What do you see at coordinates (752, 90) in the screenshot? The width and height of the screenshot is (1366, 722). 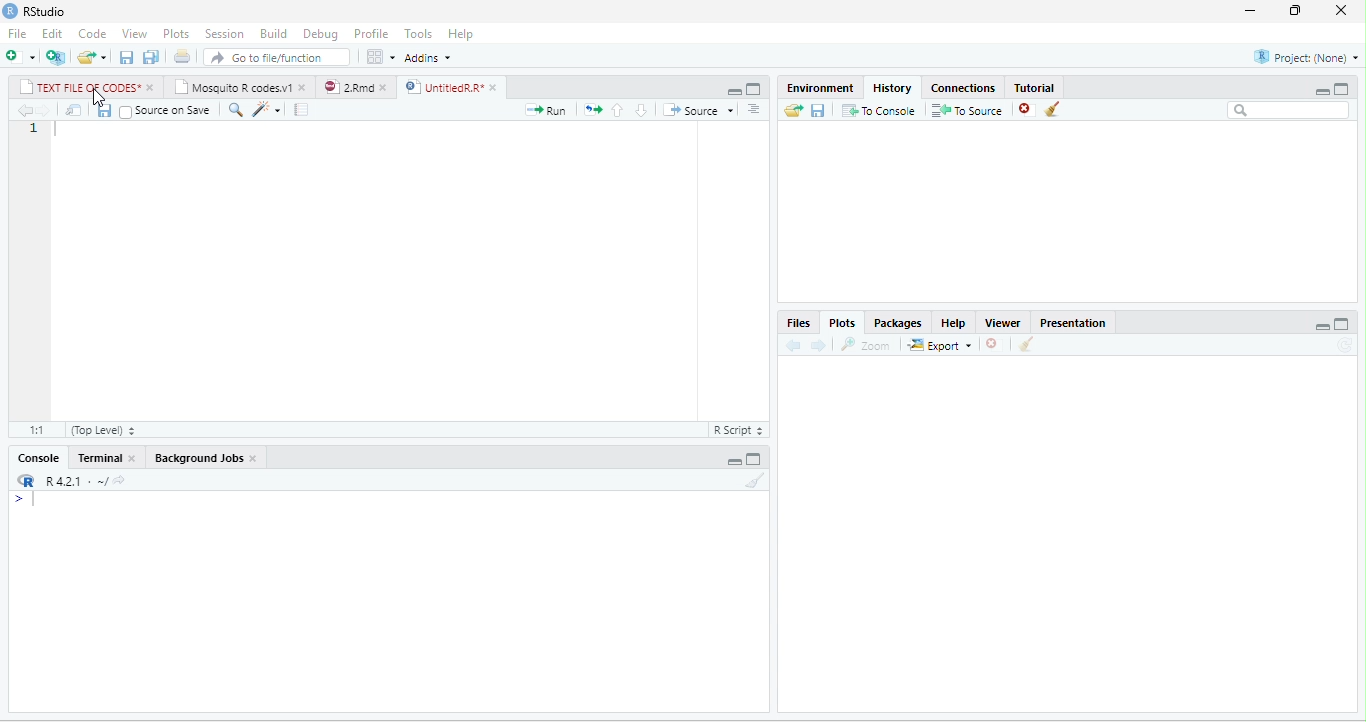 I see `maximize` at bounding box center [752, 90].